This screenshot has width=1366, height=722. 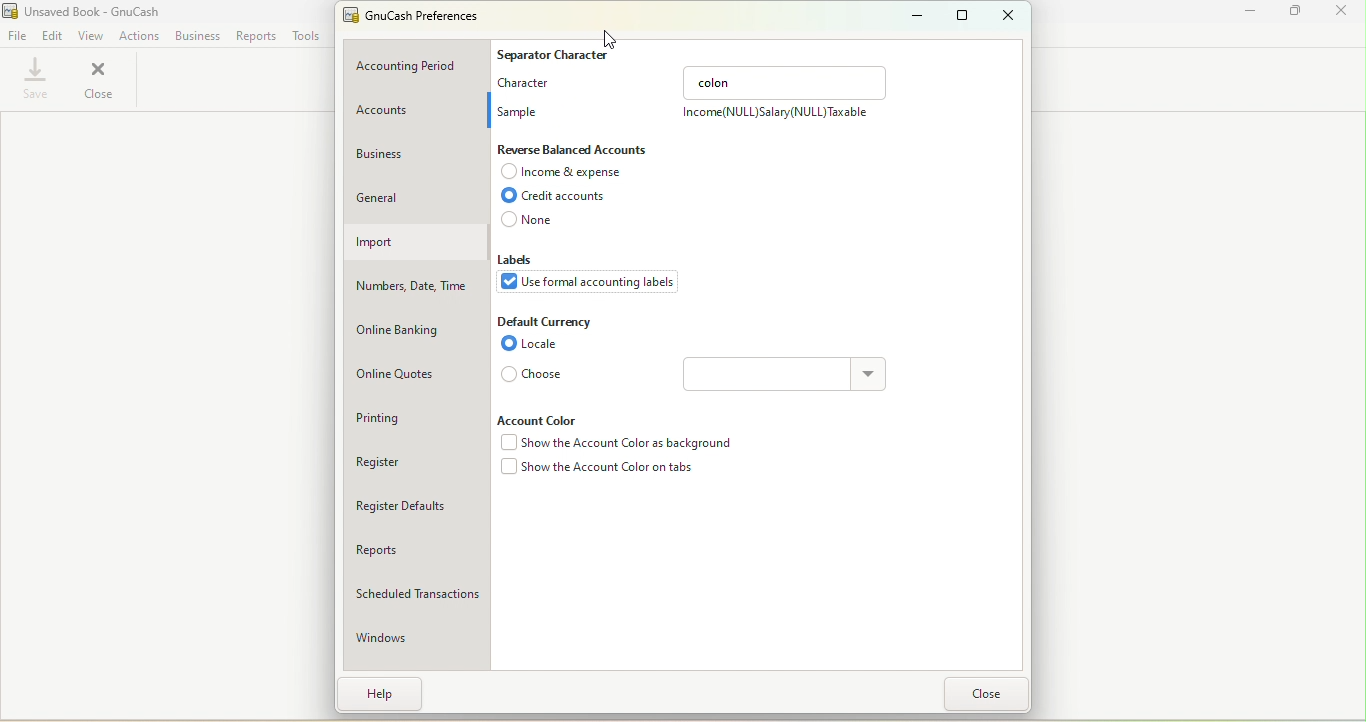 I want to click on Reports, so click(x=415, y=547).